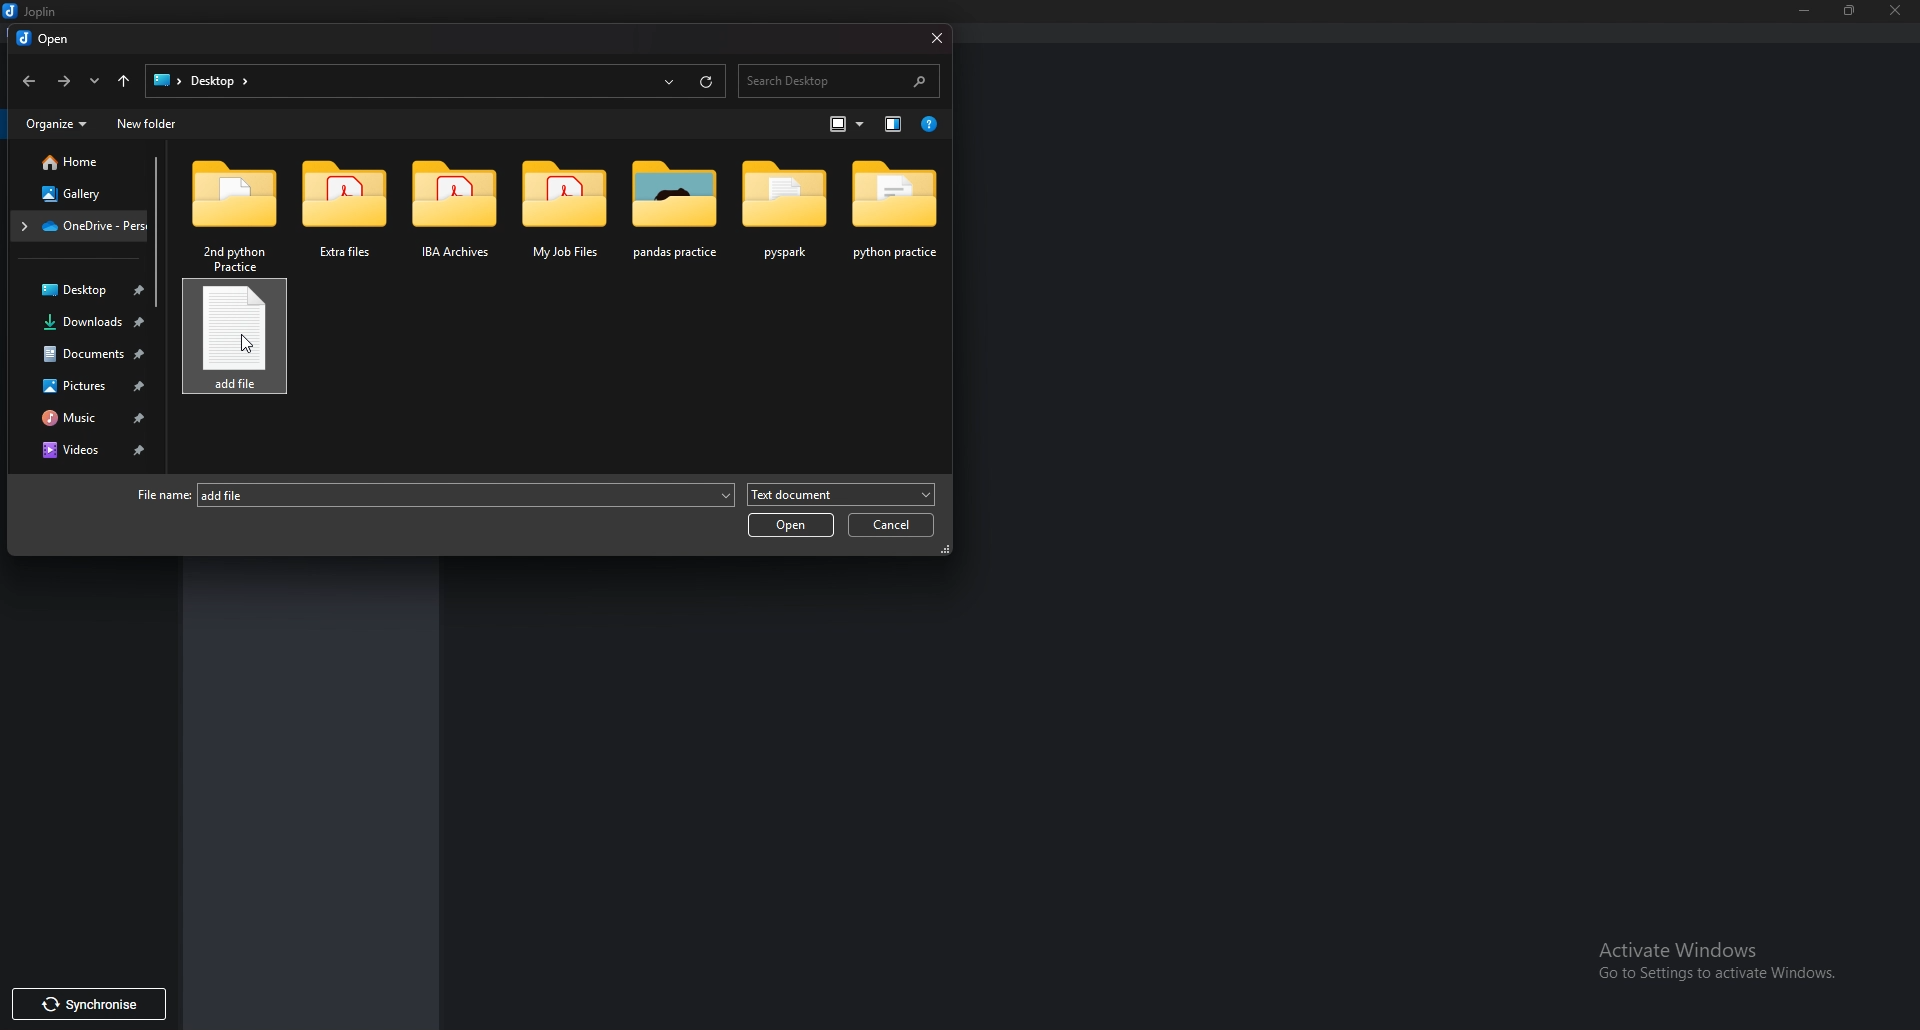 This screenshot has height=1030, width=1920. Describe the element at coordinates (81, 292) in the screenshot. I see `Desktop` at that location.